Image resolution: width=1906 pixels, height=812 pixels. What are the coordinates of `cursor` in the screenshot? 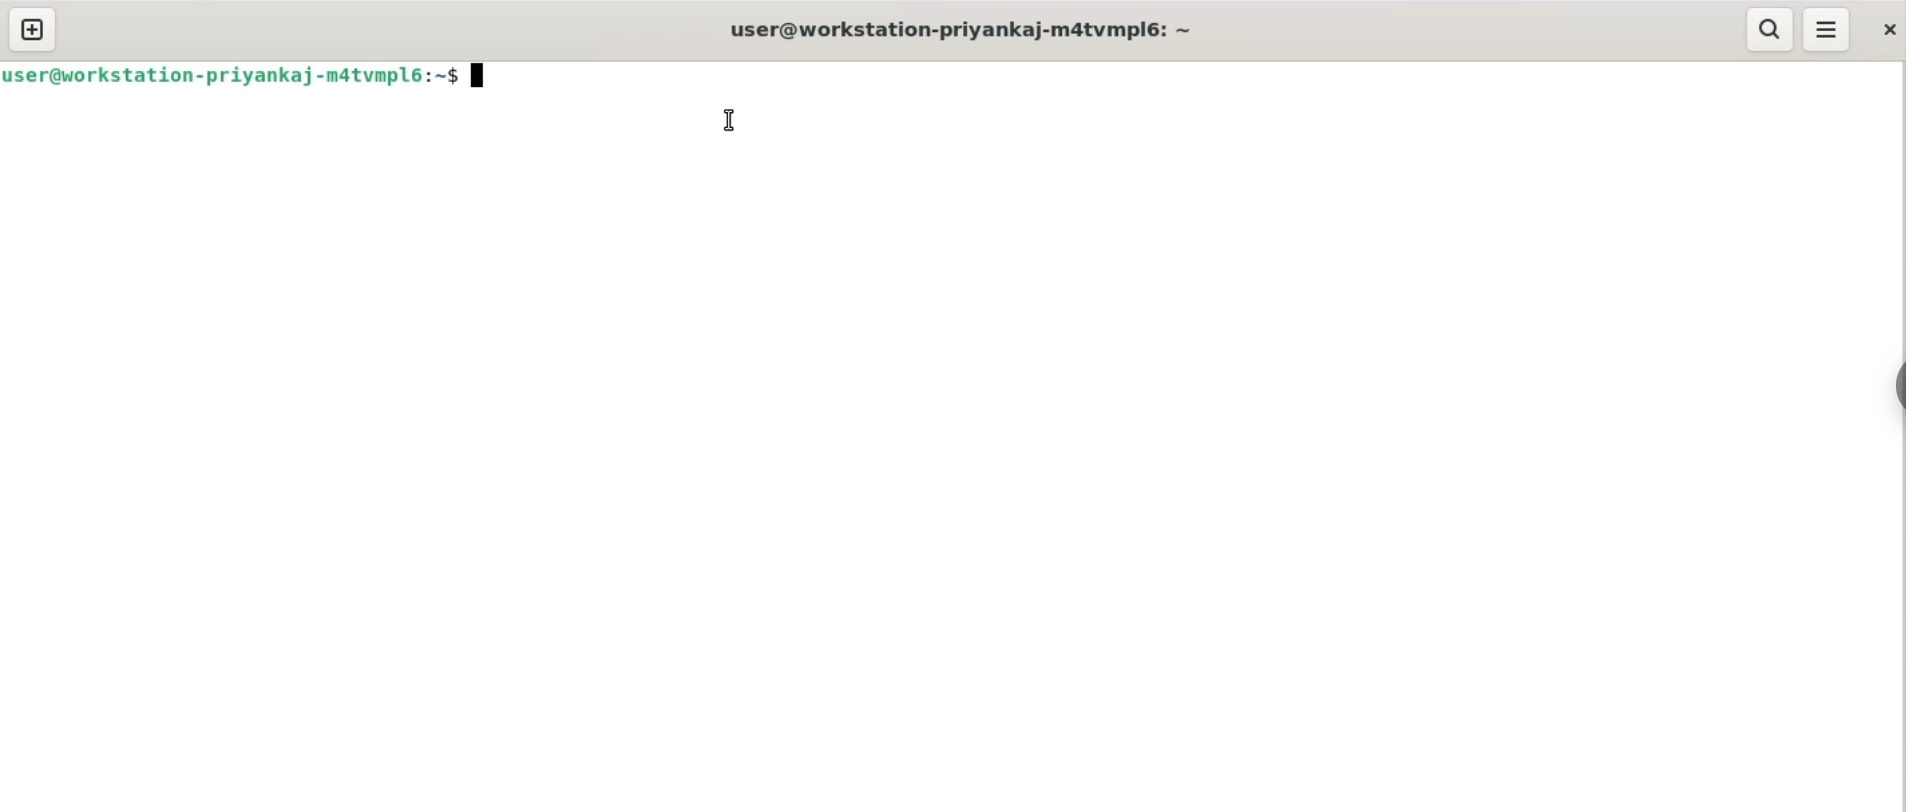 It's located at (727, 119).